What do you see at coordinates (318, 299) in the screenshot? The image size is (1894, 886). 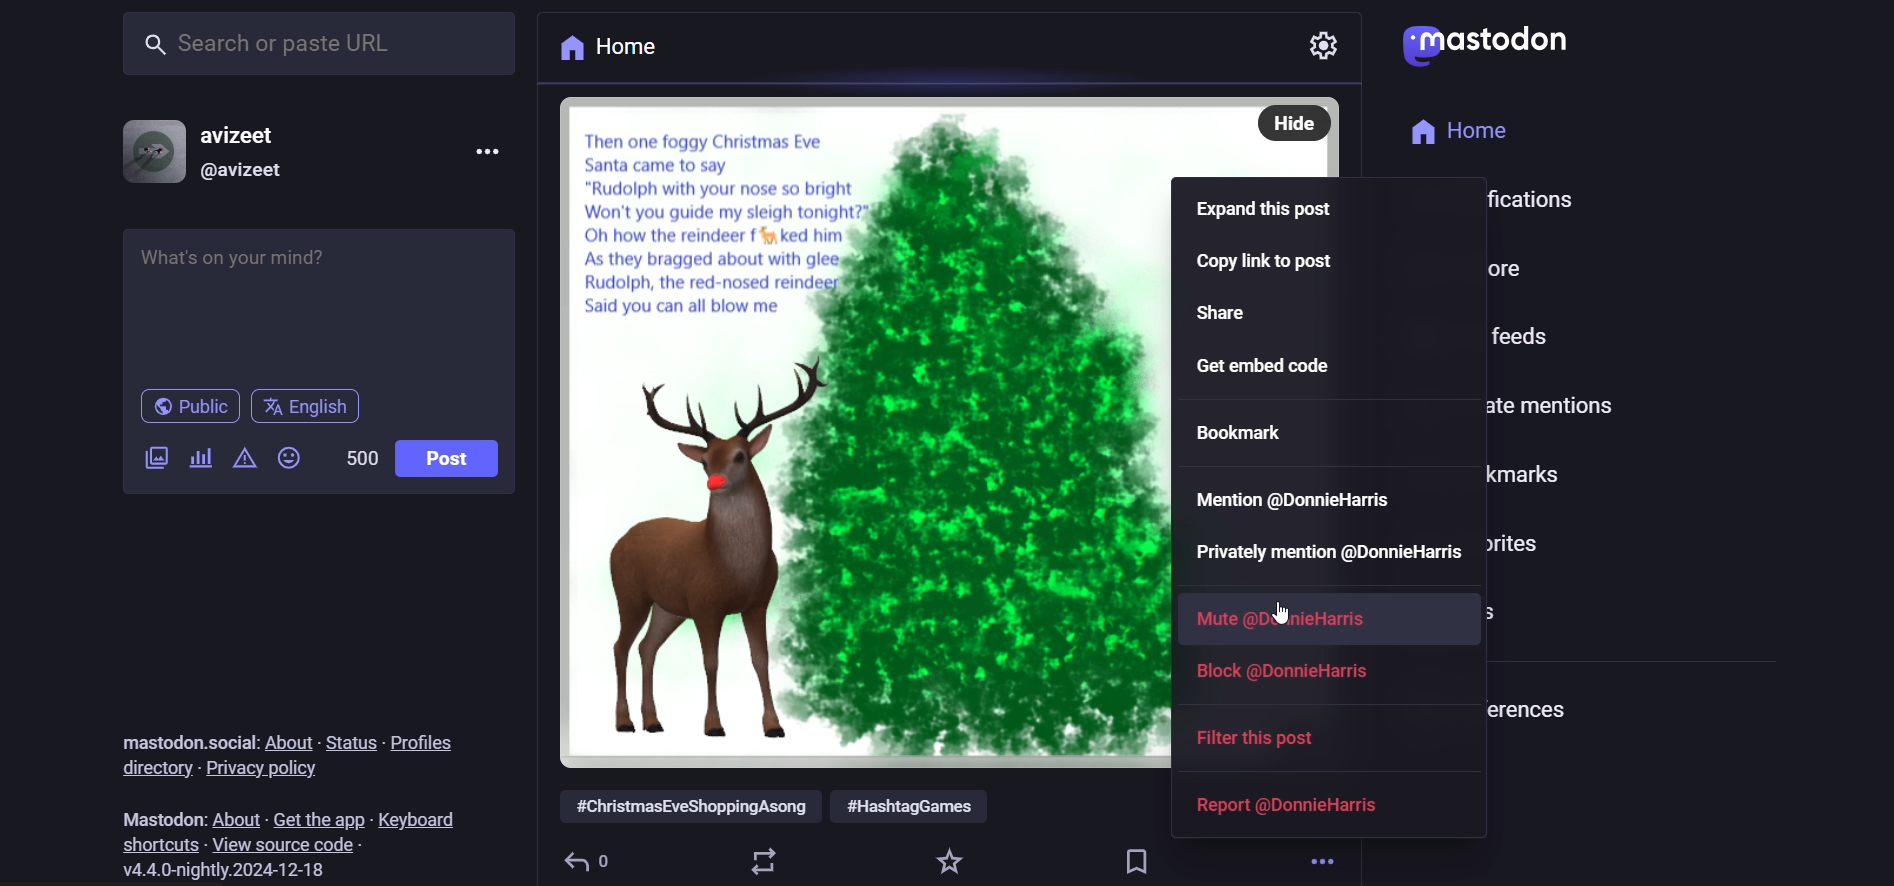 I see `post here` at bounding box center [318, 299].